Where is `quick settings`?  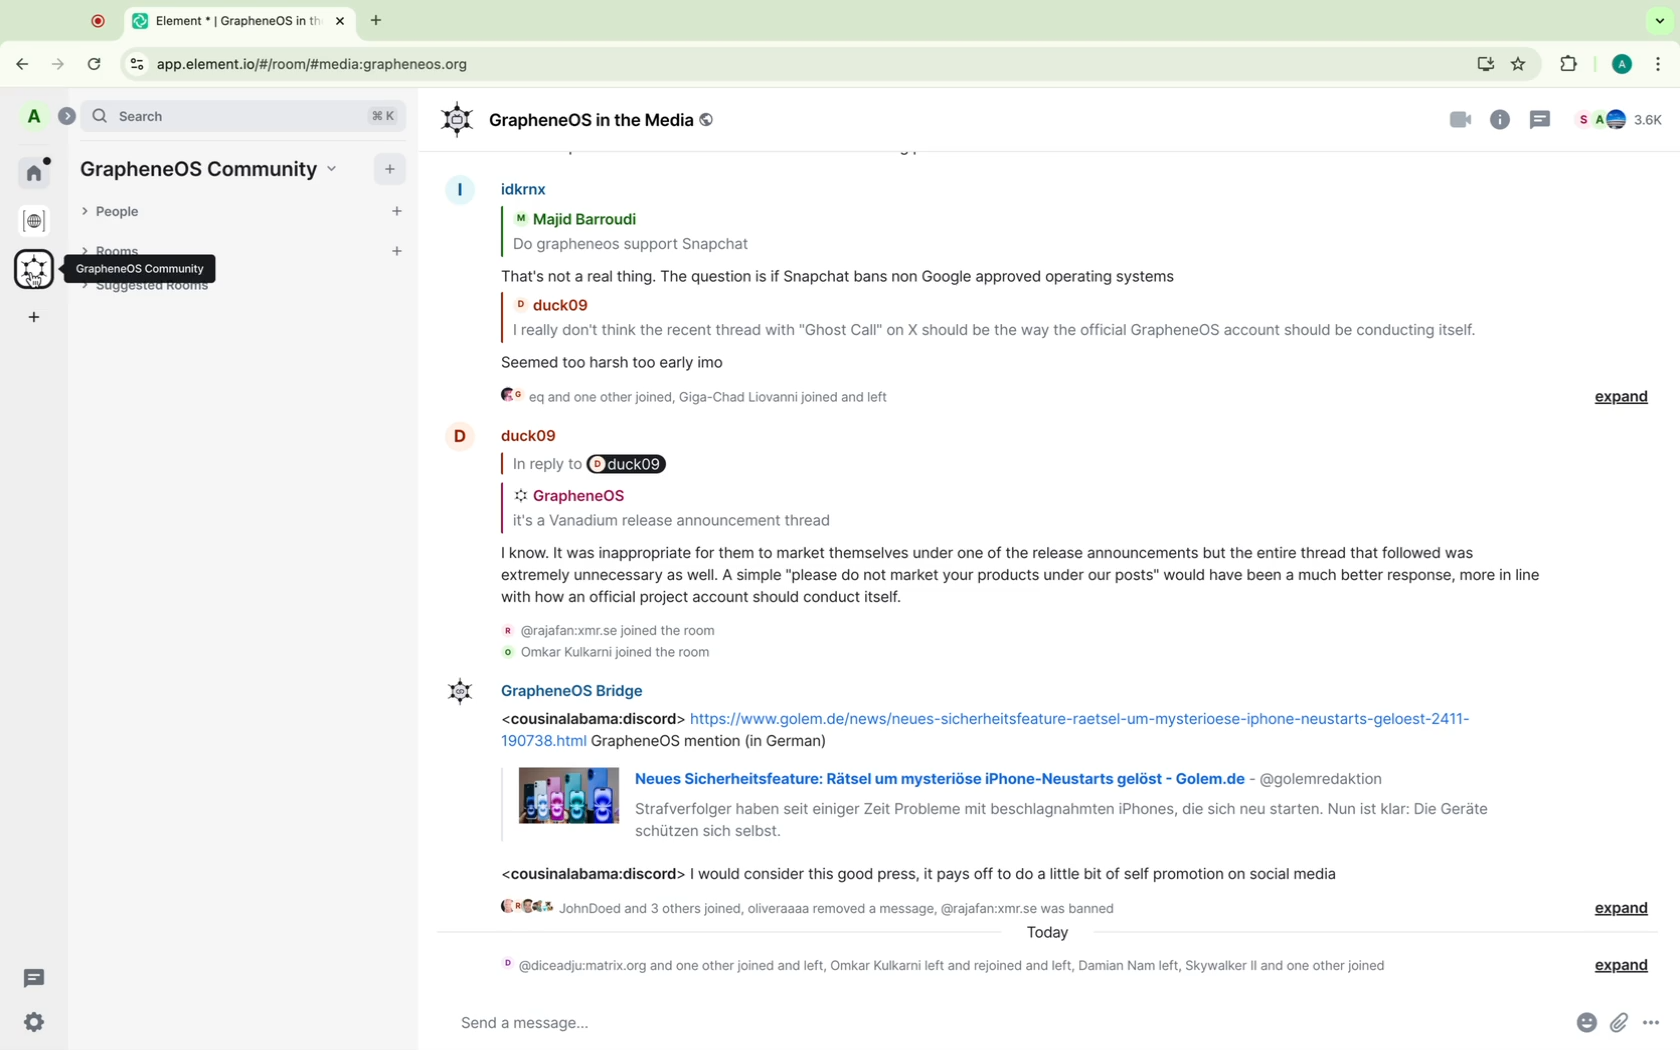 quick settings is located at coordinates (32, 1024).